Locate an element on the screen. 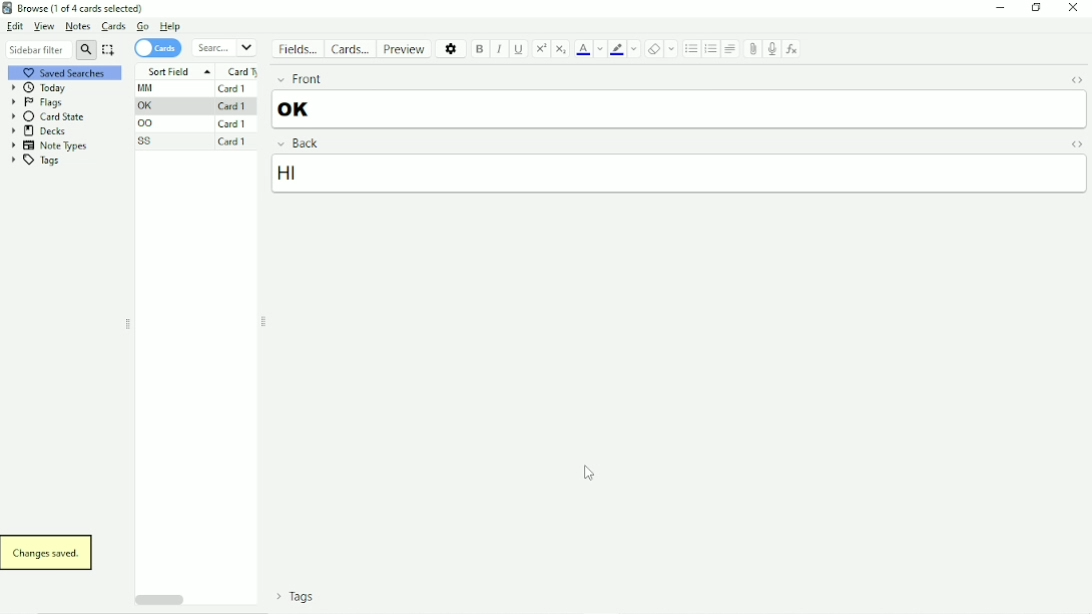 Image resolution: width=1092 pixels, height=614 pixels. Help is located at coordinates (171, 26).